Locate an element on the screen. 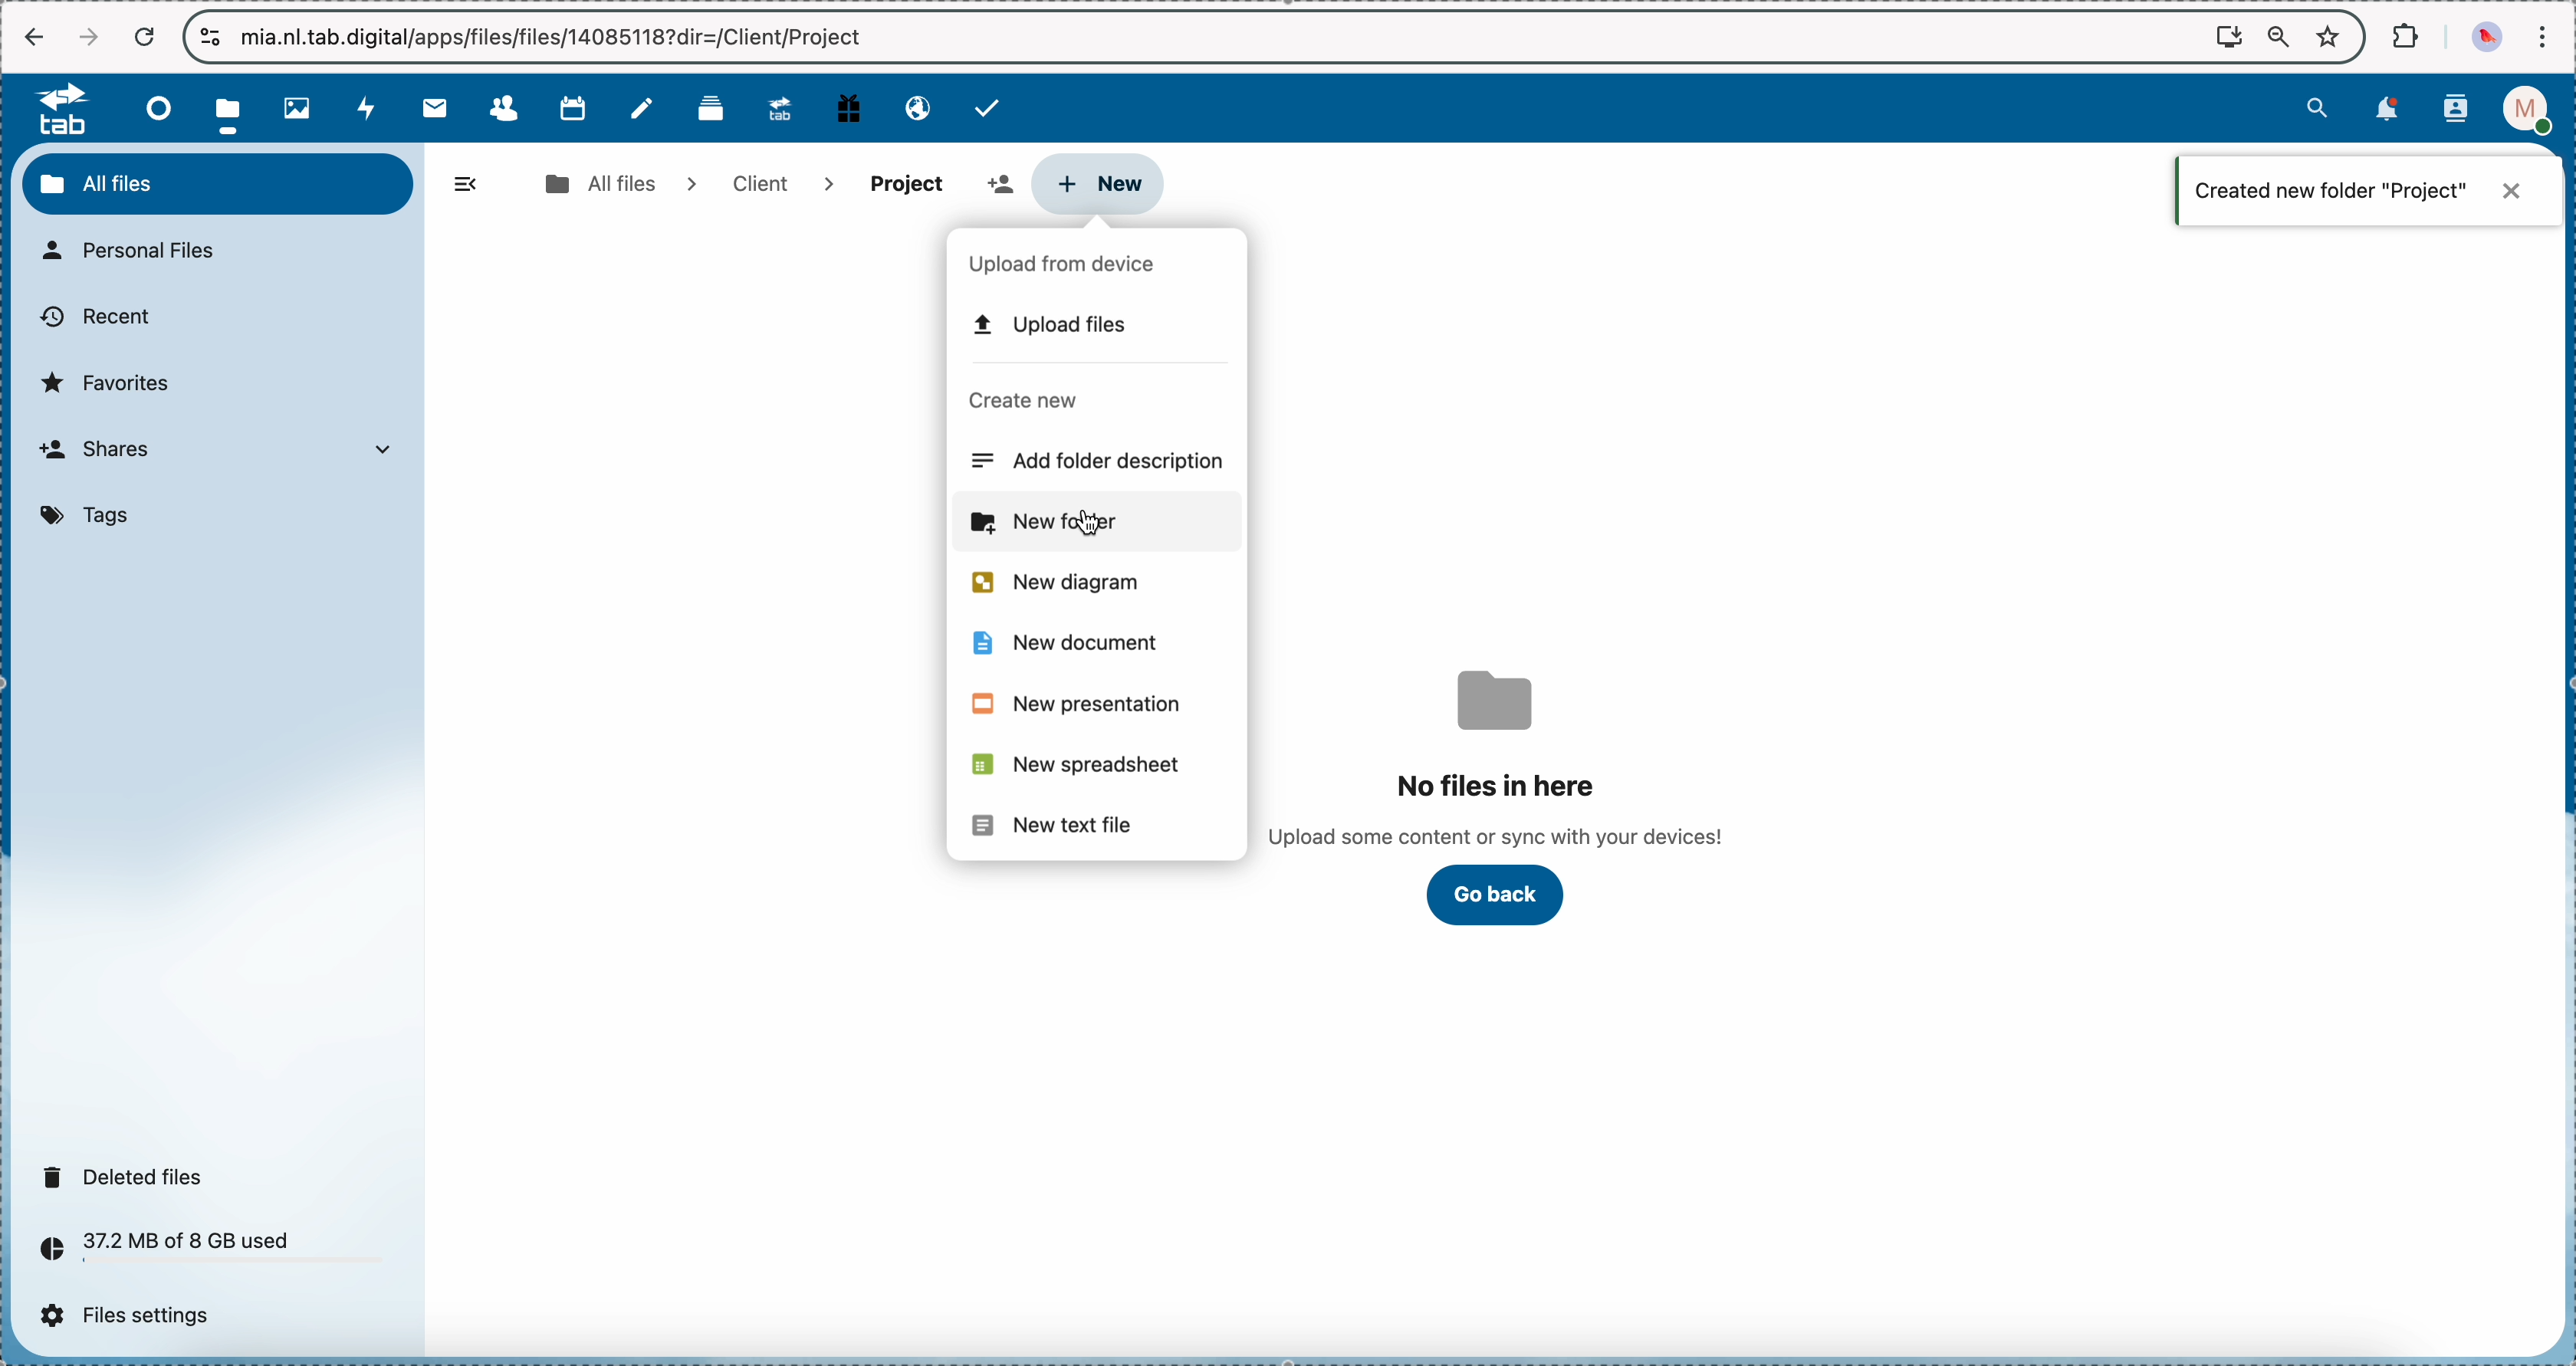 This screenshot has width=2576, height=1366. tasks is located at coordinates (990, 108).